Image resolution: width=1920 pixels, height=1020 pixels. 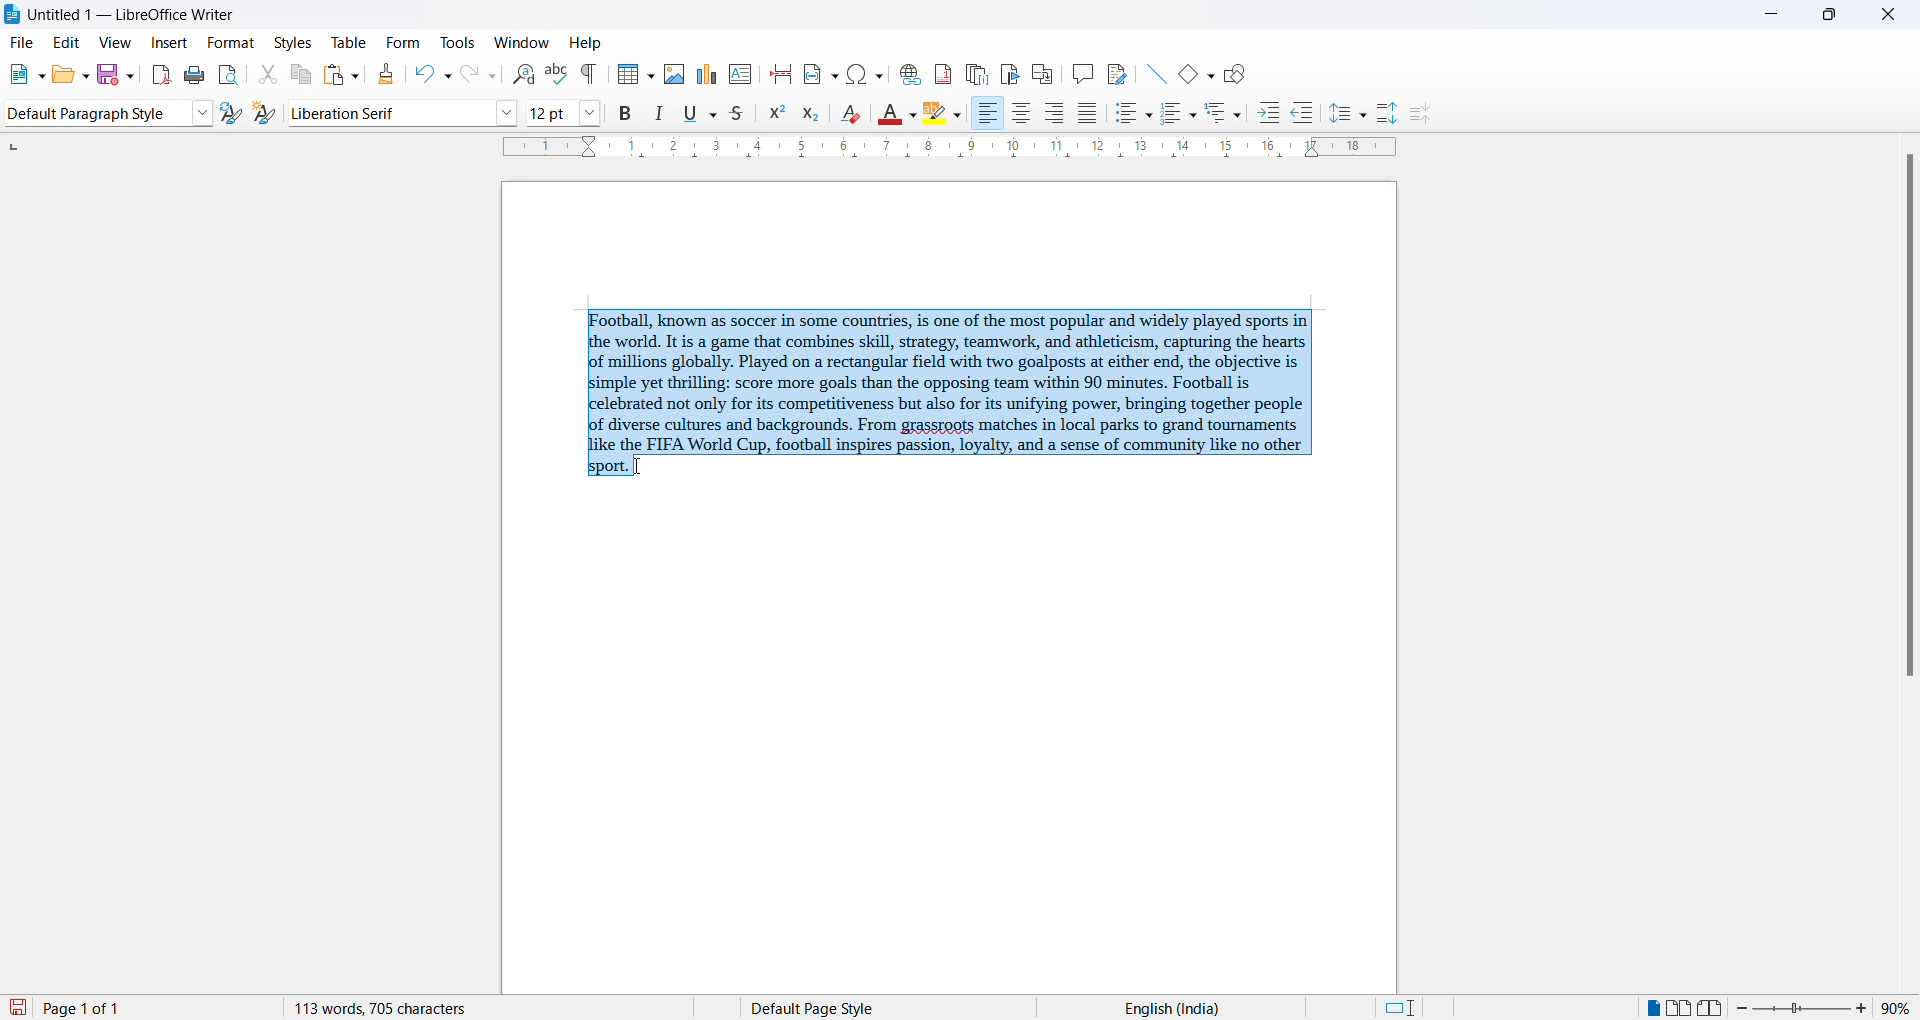 I want to click on new file options, so click(x=37, y=74).